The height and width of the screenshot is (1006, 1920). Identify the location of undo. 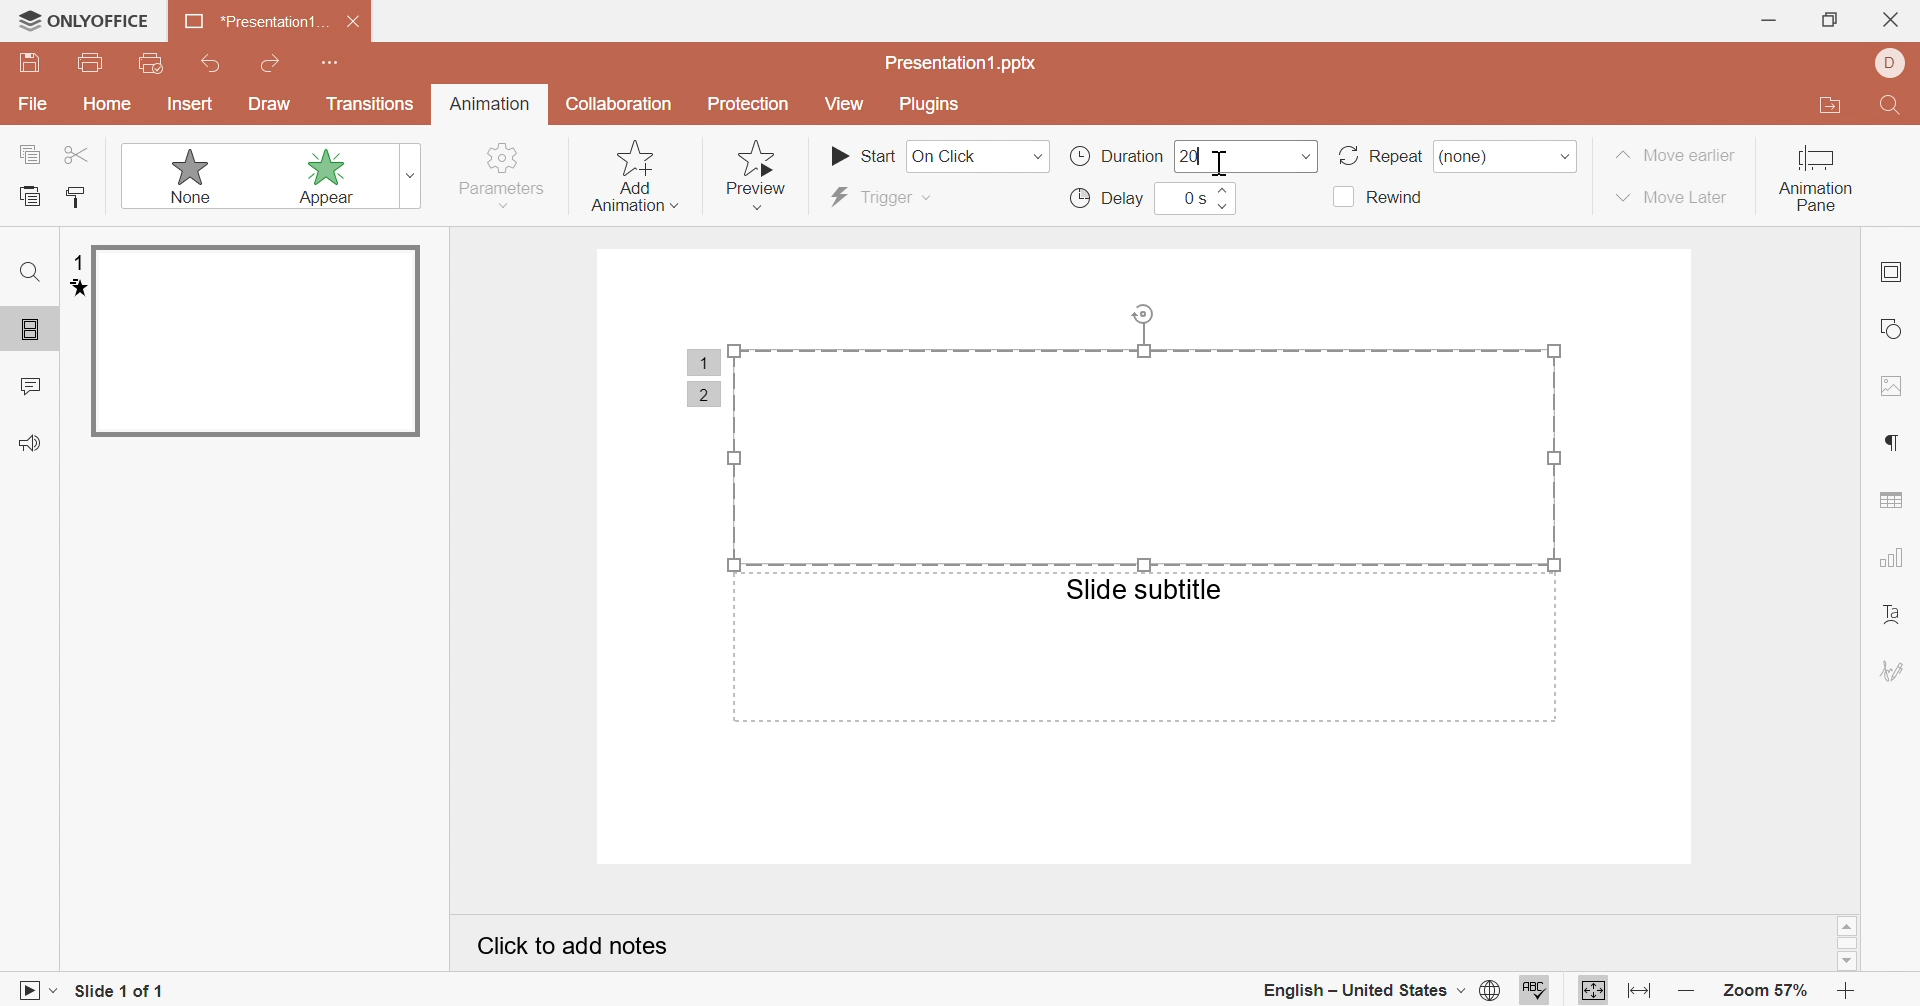
(211, 63).